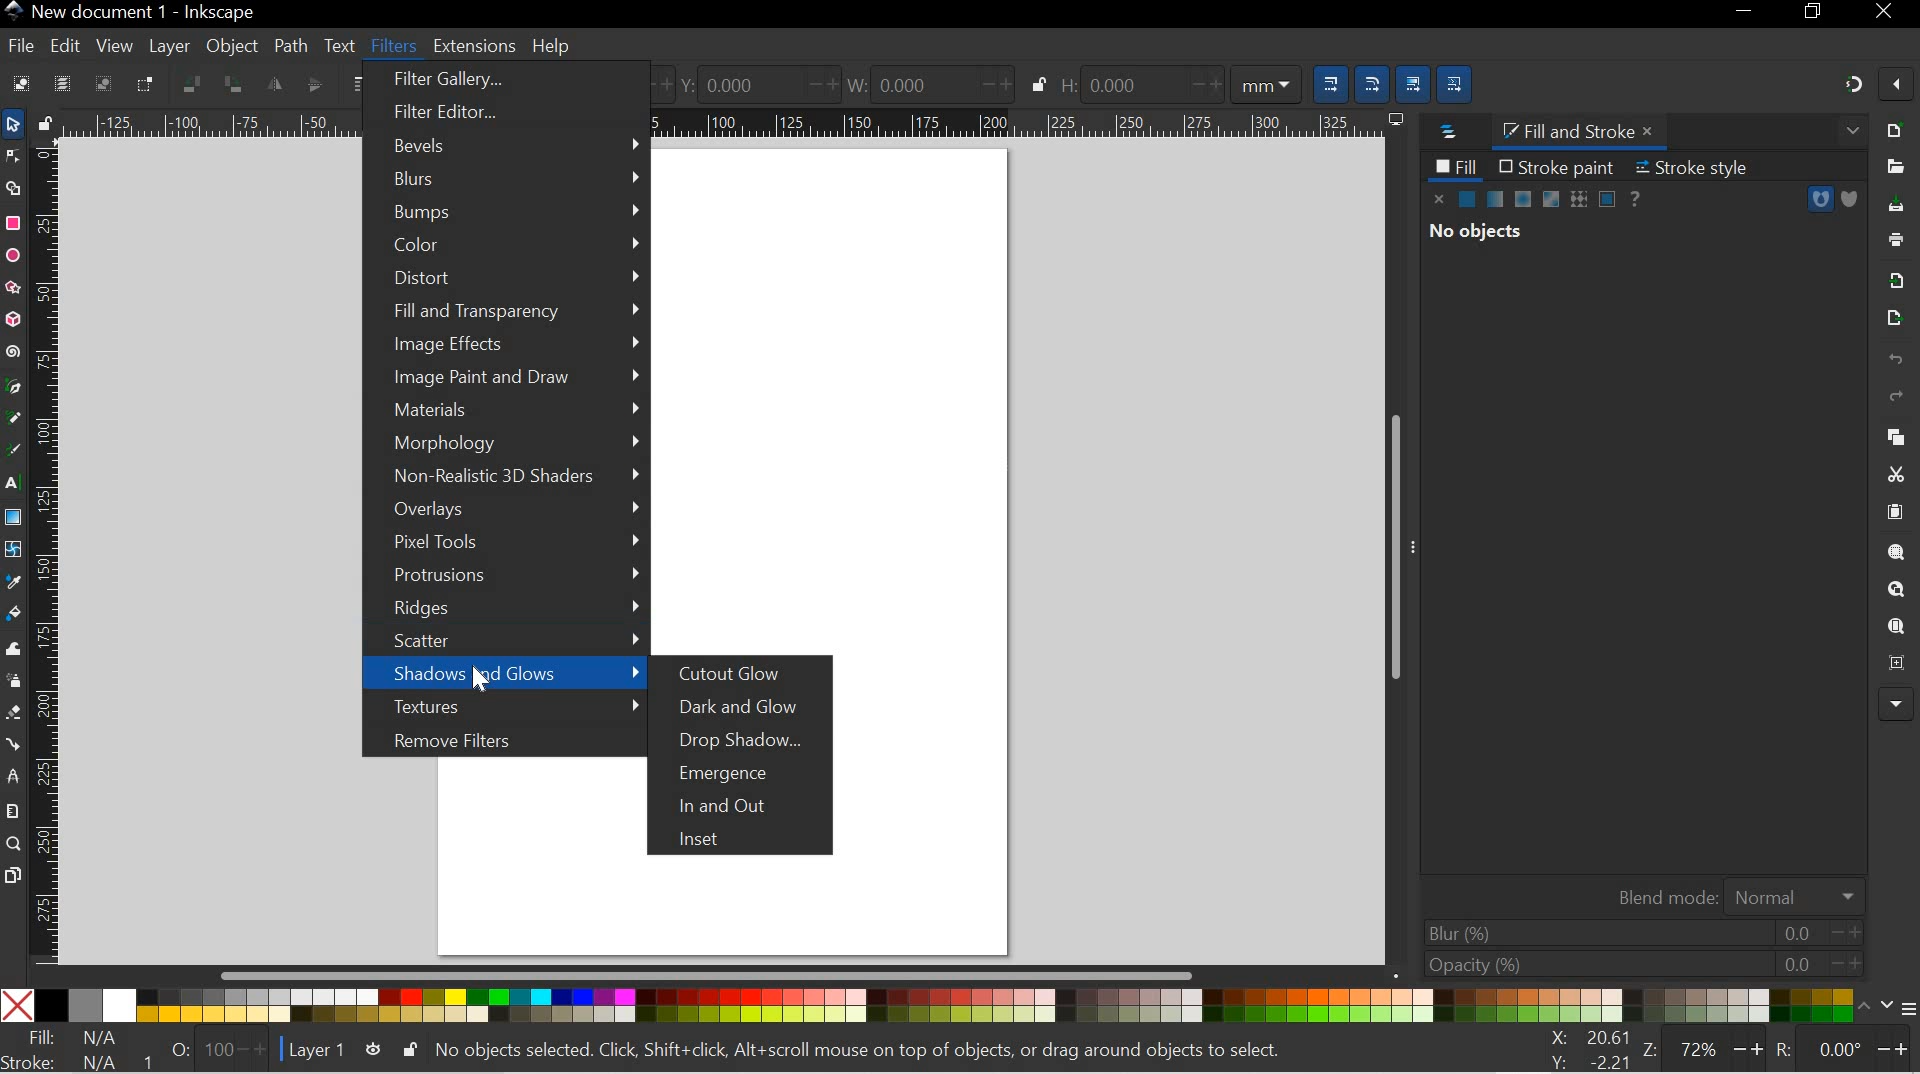 The height and width of the screenshot is (1074, 1920). Describe the element at coordinates (274, 84) in the screenshot. I see `OBJECT FLIP HORIZONTAL` at that location.